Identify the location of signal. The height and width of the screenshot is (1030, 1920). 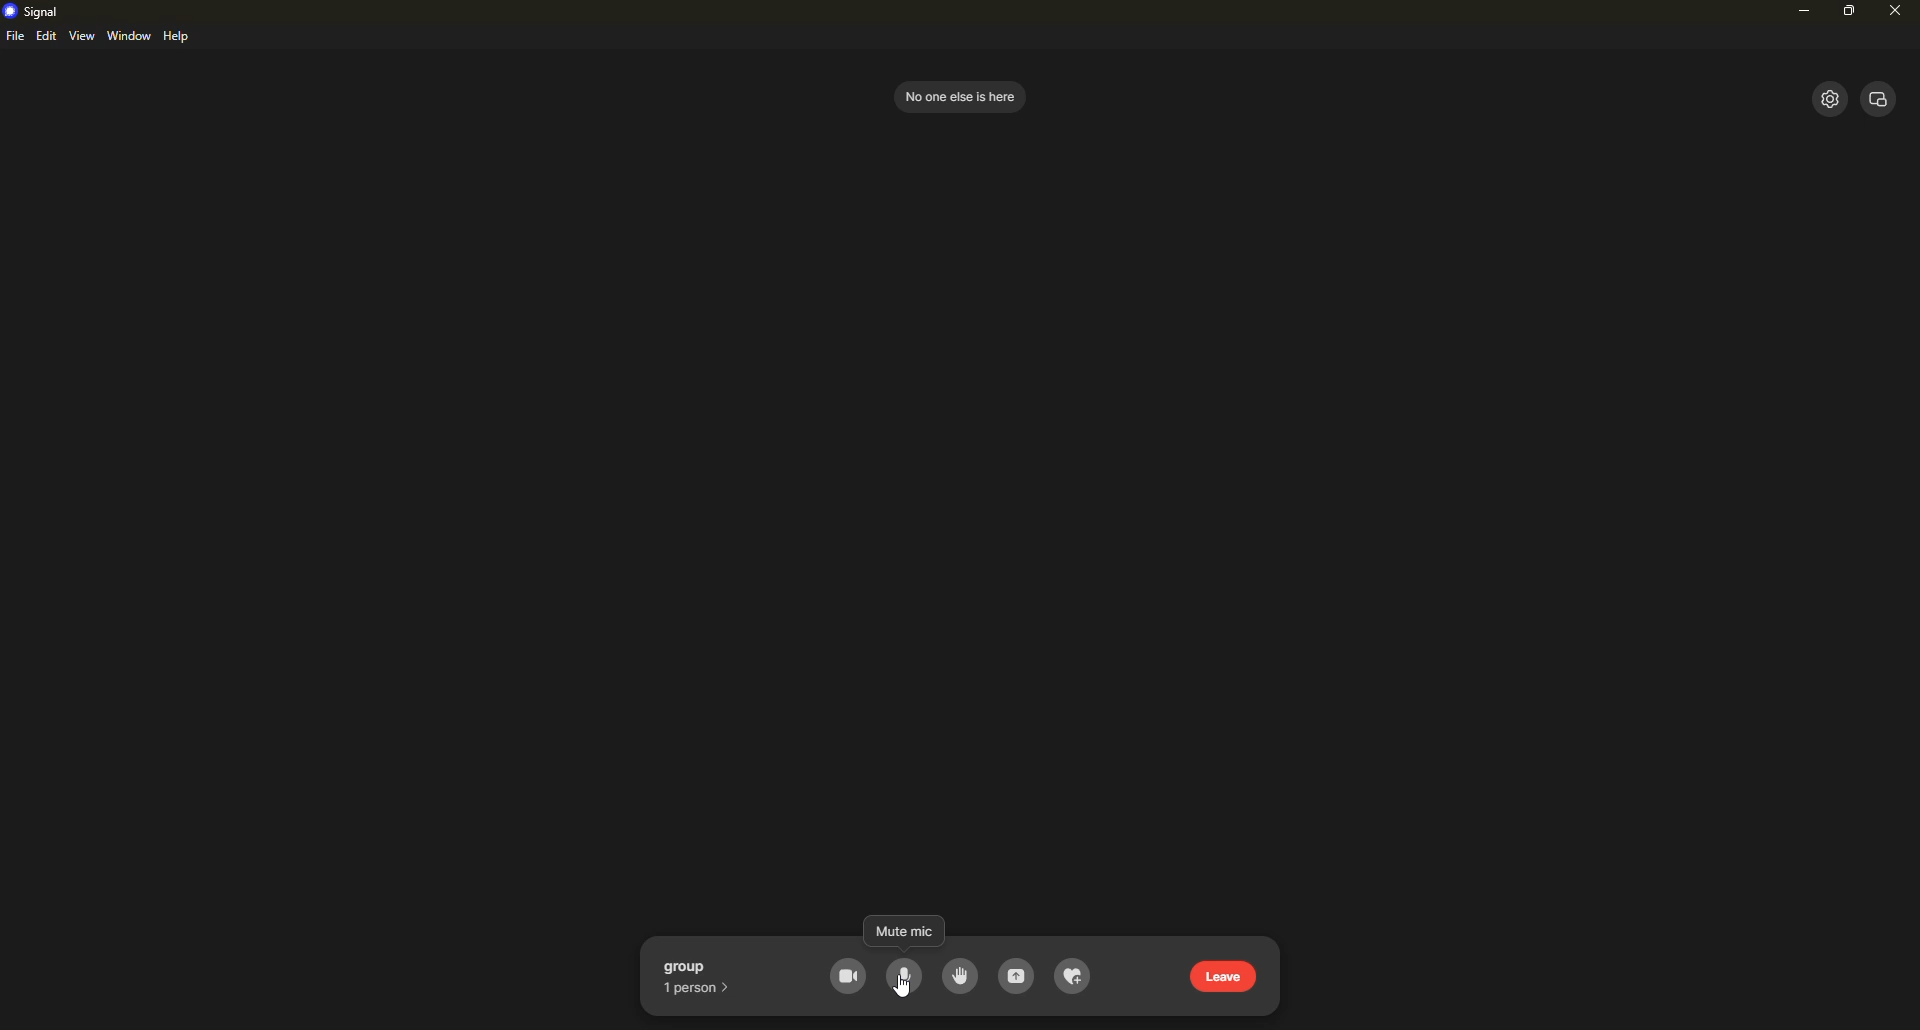
(34, 10).